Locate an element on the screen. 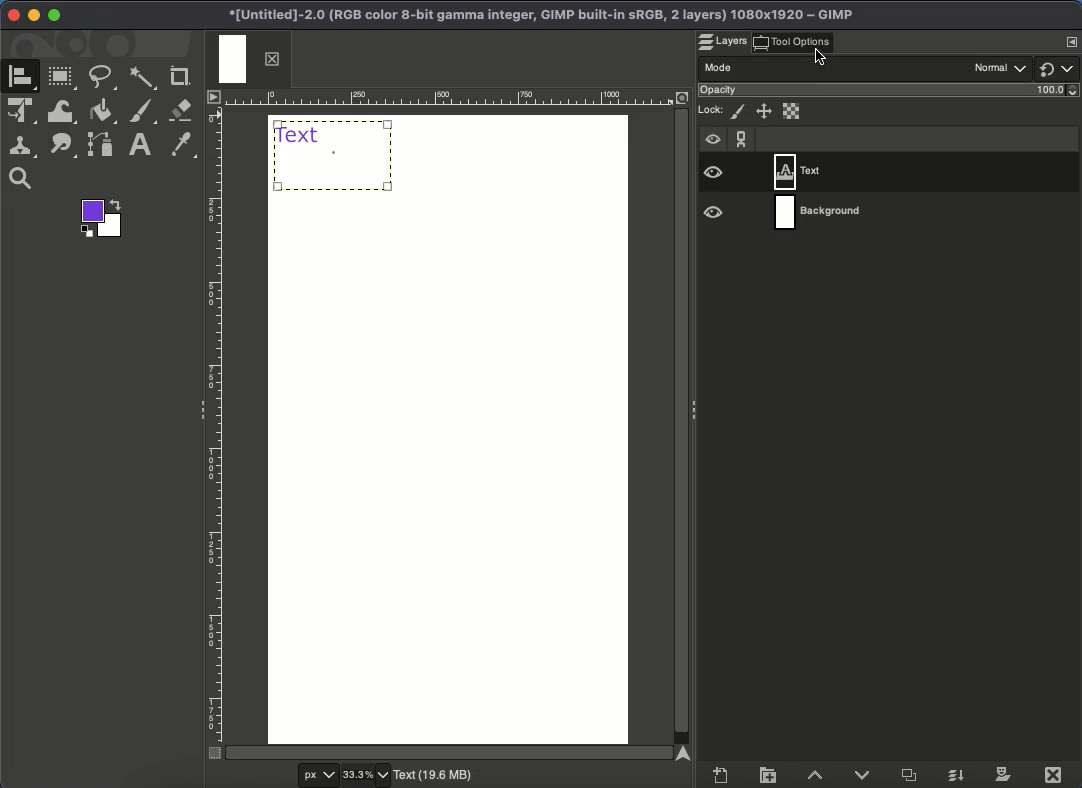 The image size is (1082, 788). Text(19.6 MB) is located at coordinates (436, 777).